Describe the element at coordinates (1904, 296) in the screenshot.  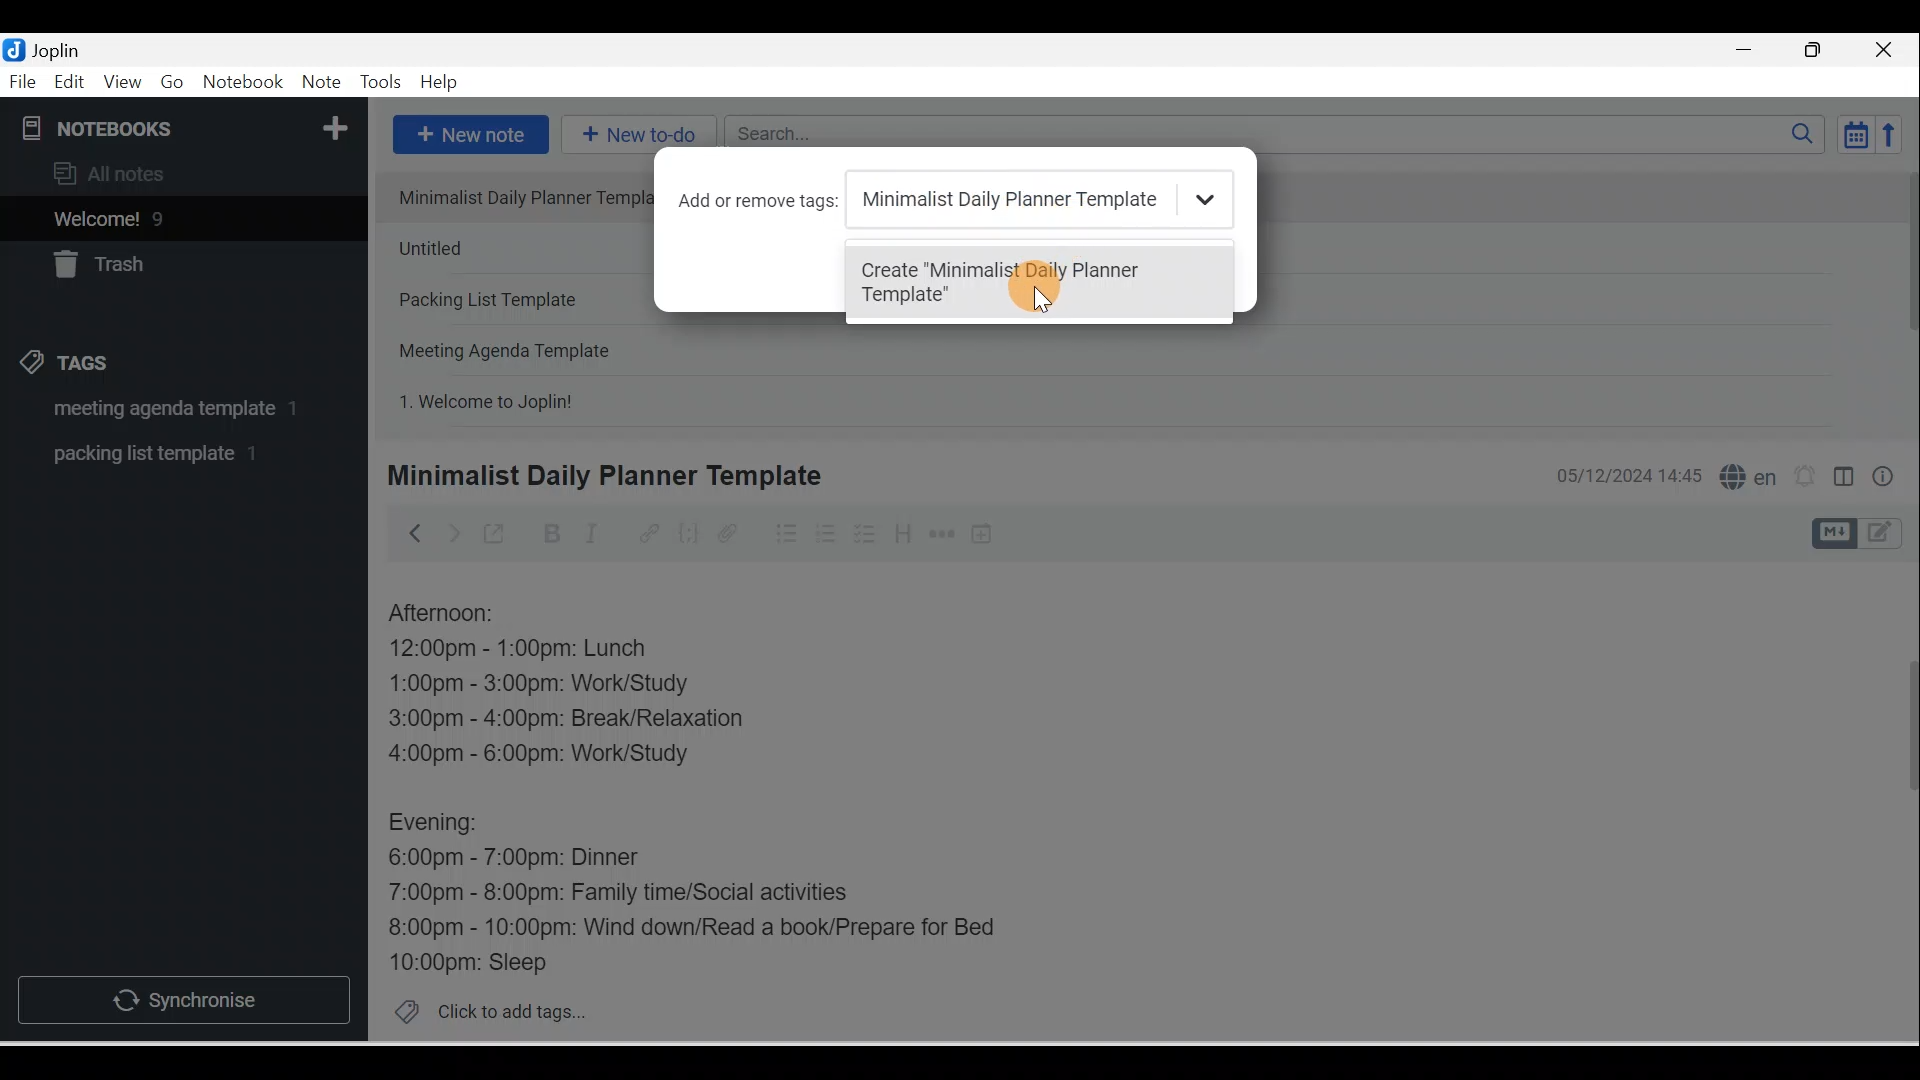
I see `Scroll bar` at that location.